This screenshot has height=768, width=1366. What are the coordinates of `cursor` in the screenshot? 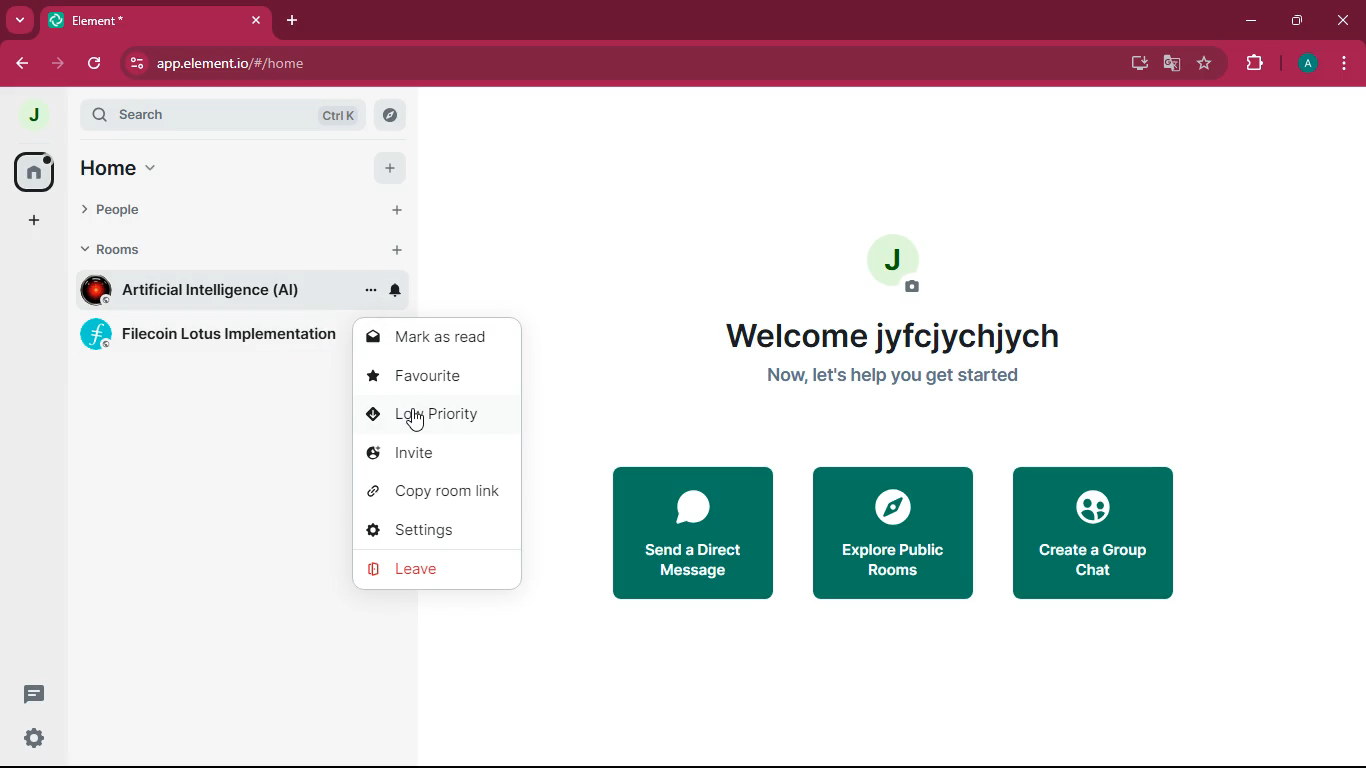 It's located at (415, 421).